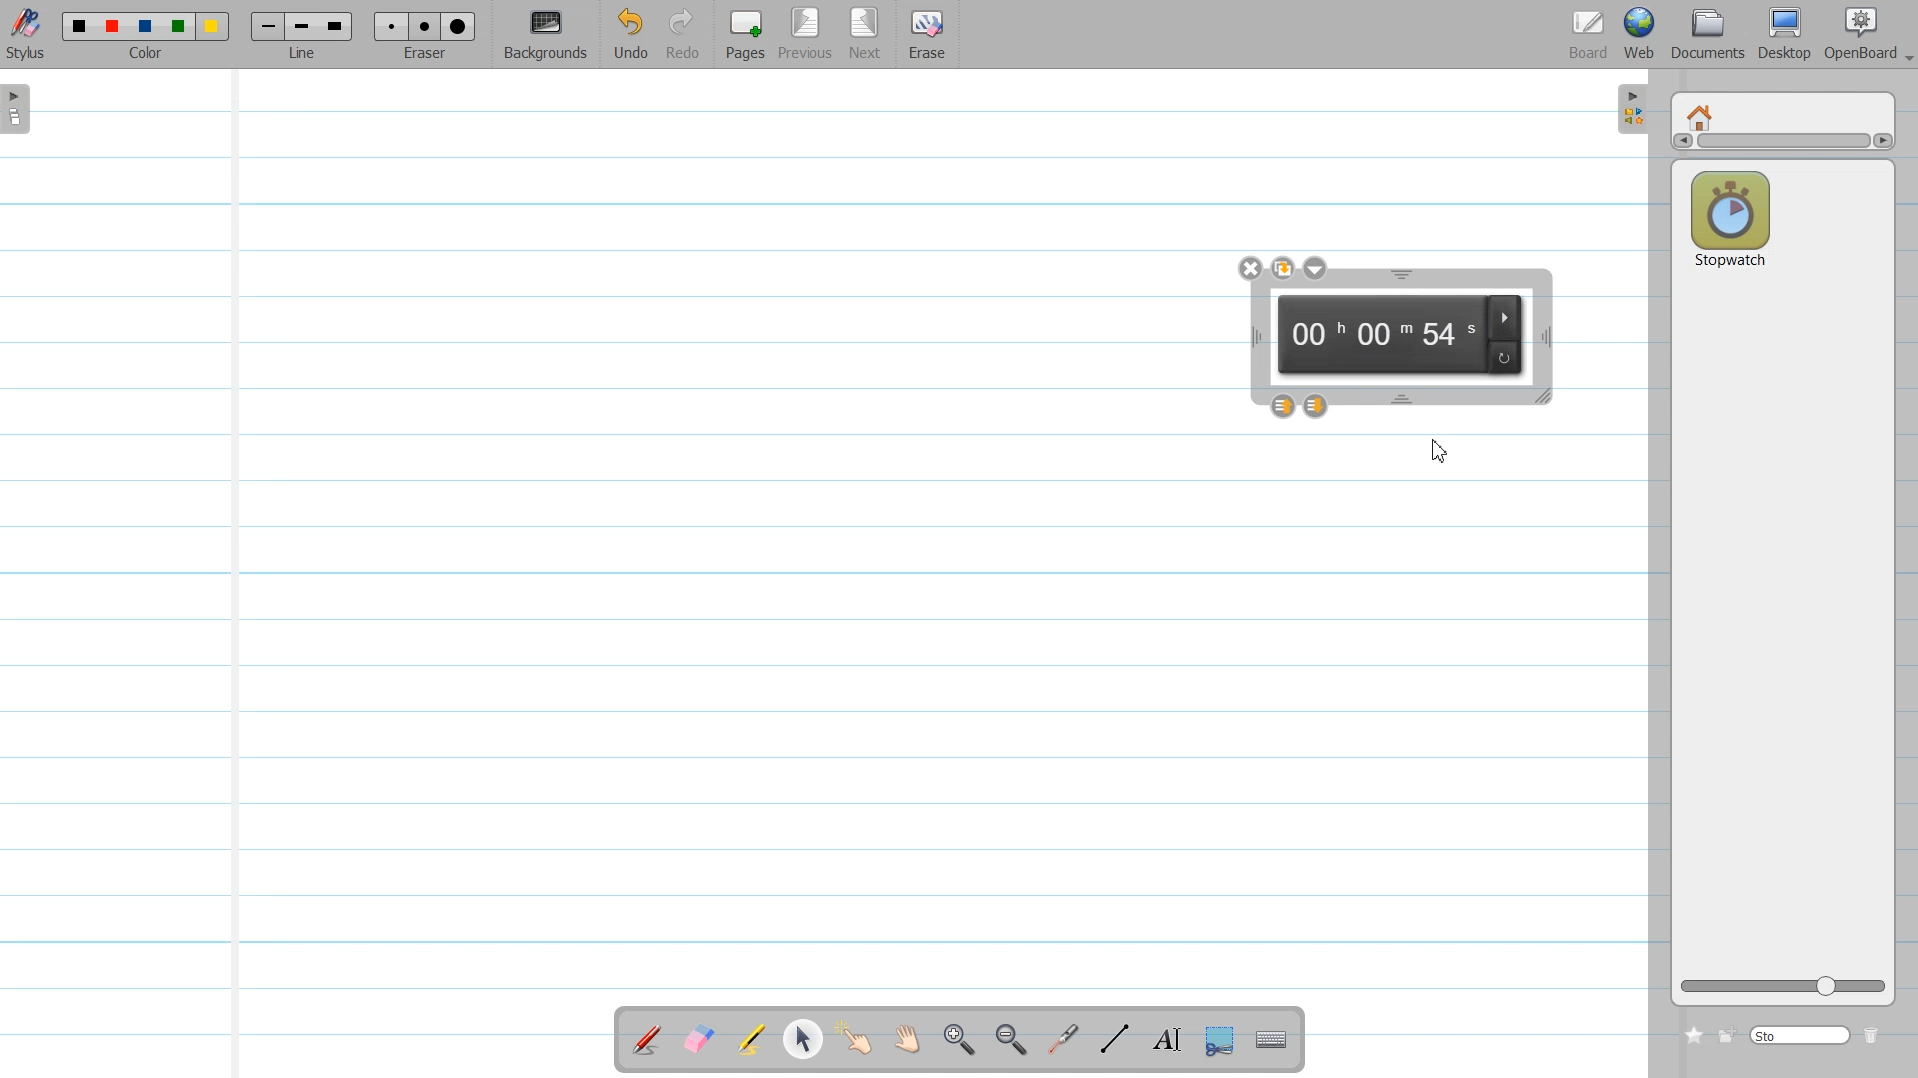 Image resolution: width=1918 pixels, height=1078 pixels. I want to click on Time window Hight adjustment, so click(1404, 399).